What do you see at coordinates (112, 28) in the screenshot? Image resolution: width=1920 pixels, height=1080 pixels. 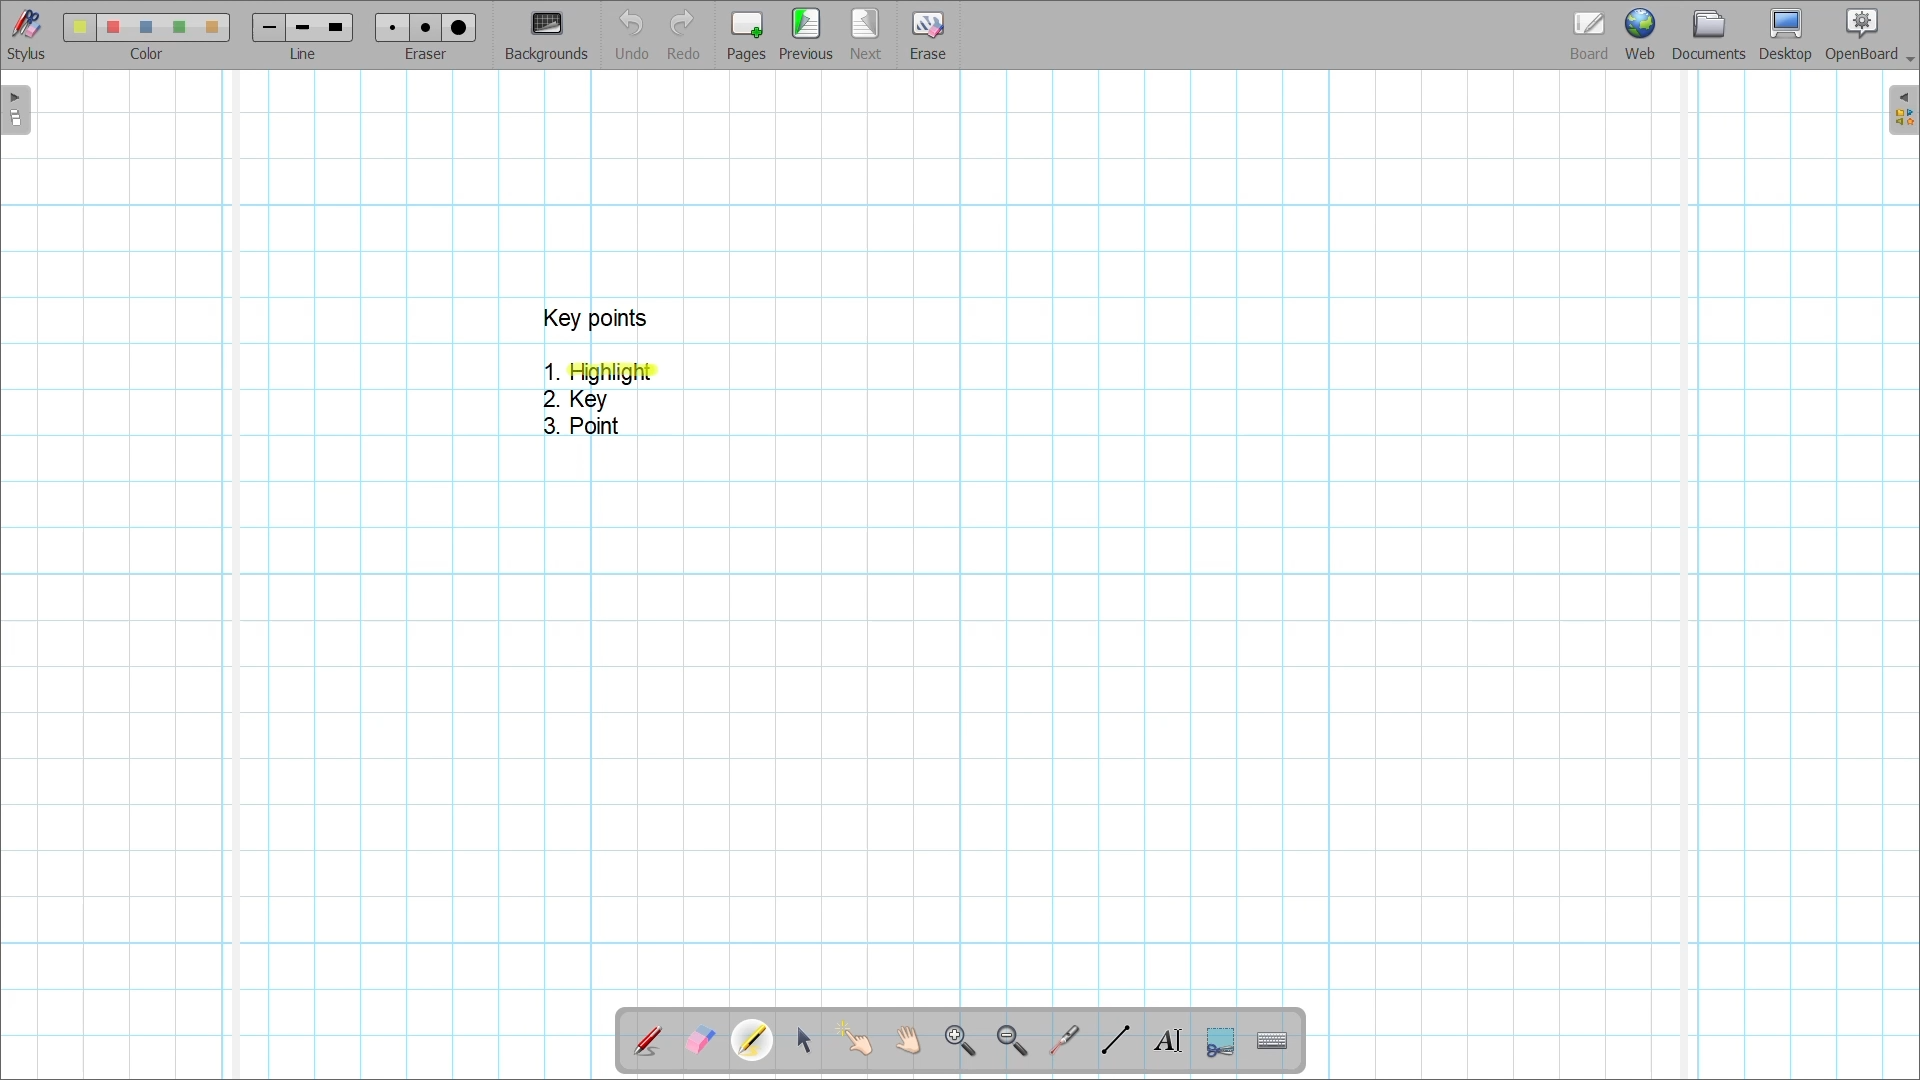 I see `color 2` at bounding box center [112, 28].